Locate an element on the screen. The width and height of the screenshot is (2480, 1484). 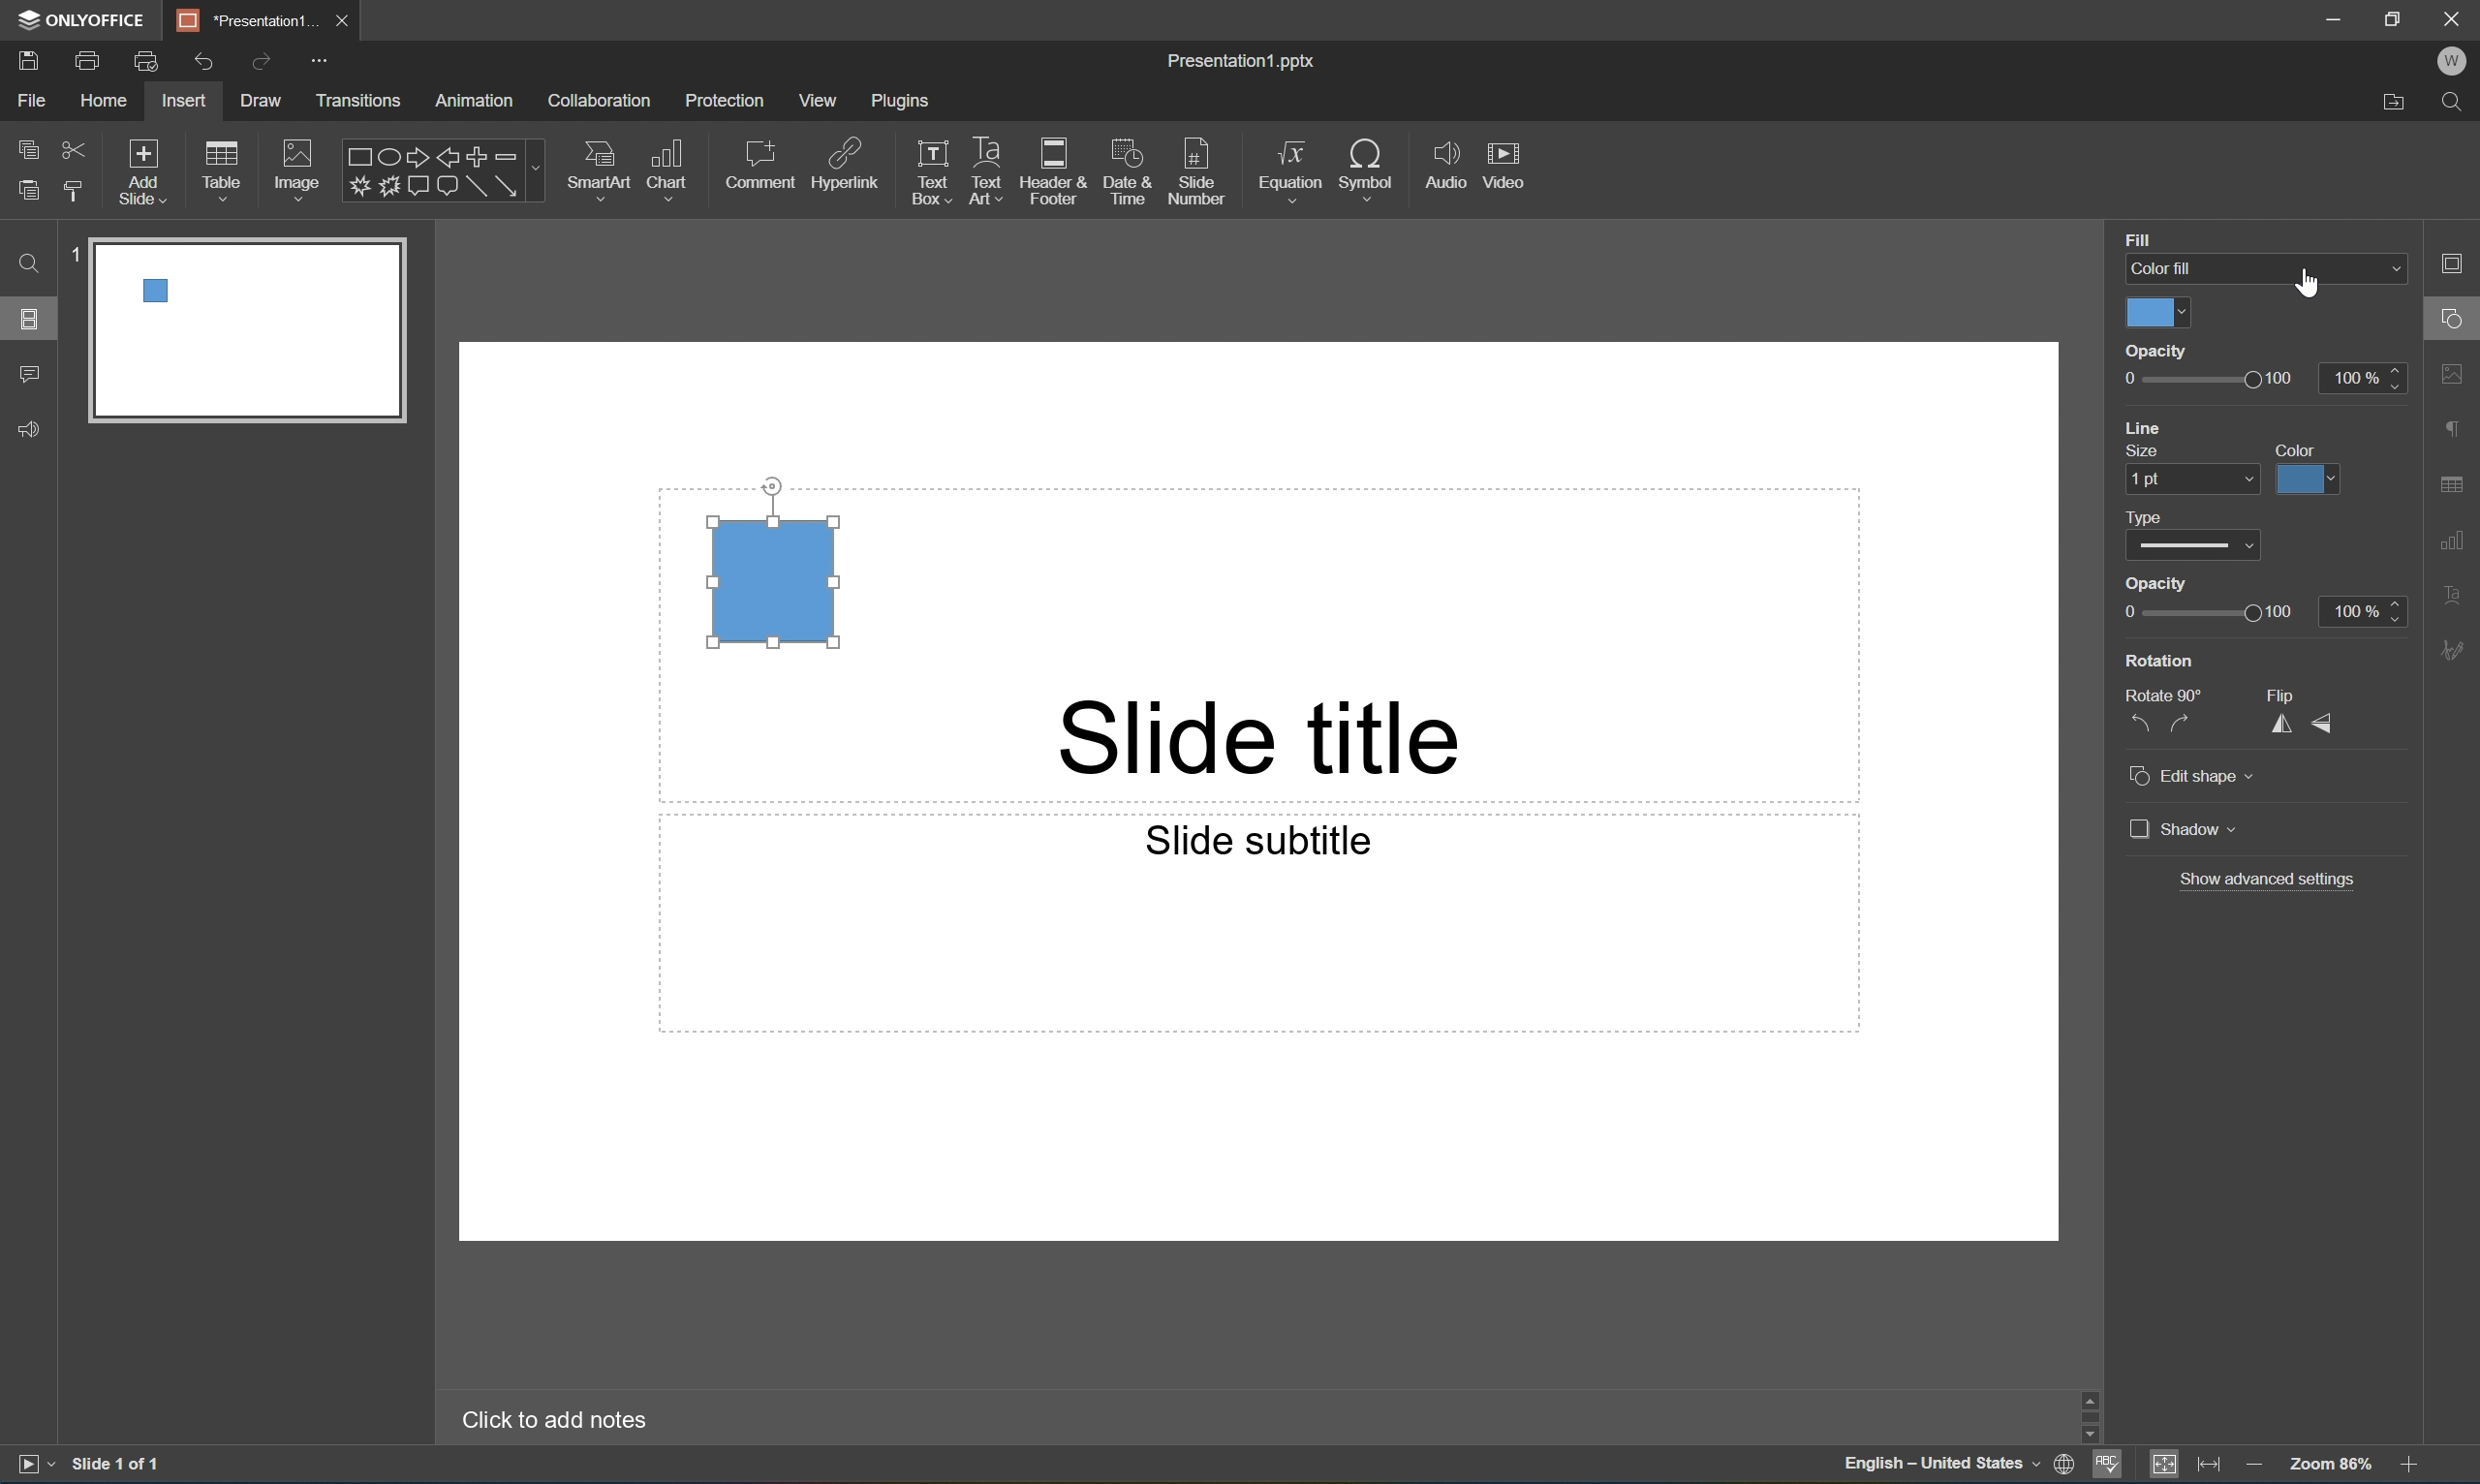
Feedback & Support is located at coordinates (31, 430).